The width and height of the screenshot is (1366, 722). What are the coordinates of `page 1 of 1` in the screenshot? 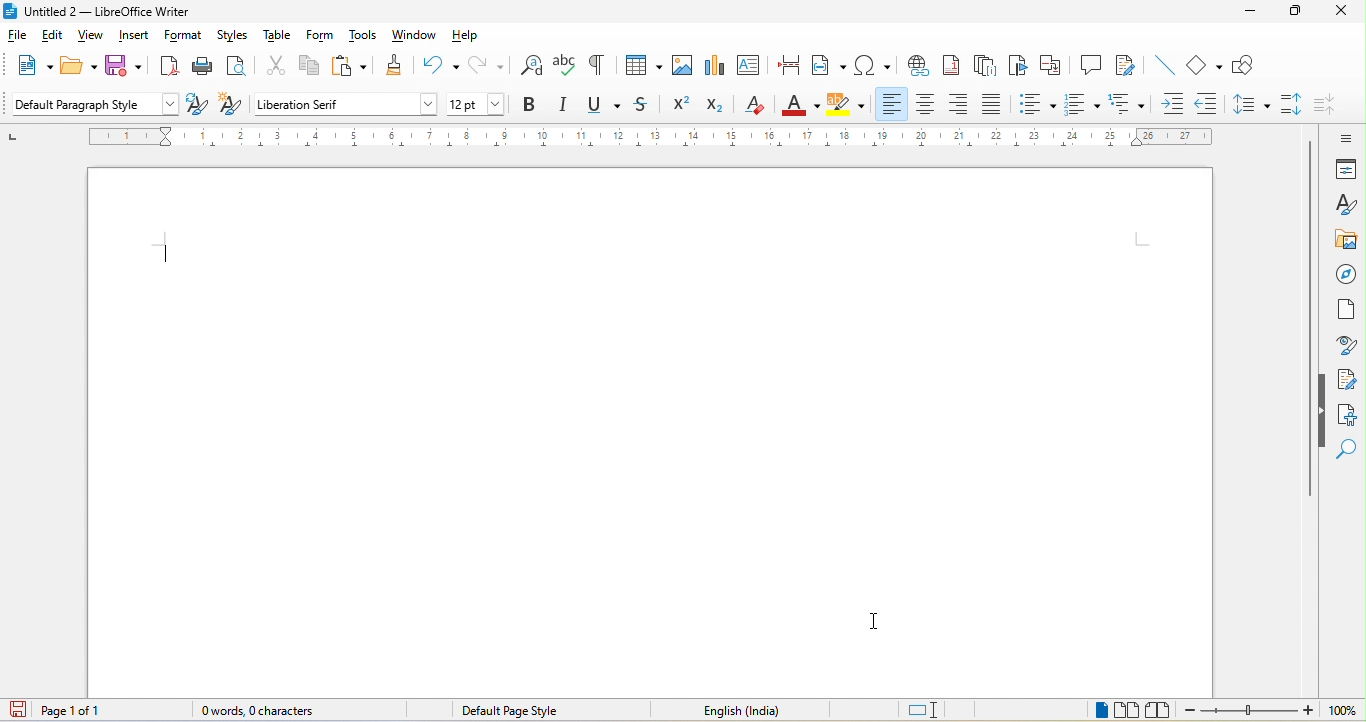 It's located at (54, 710).